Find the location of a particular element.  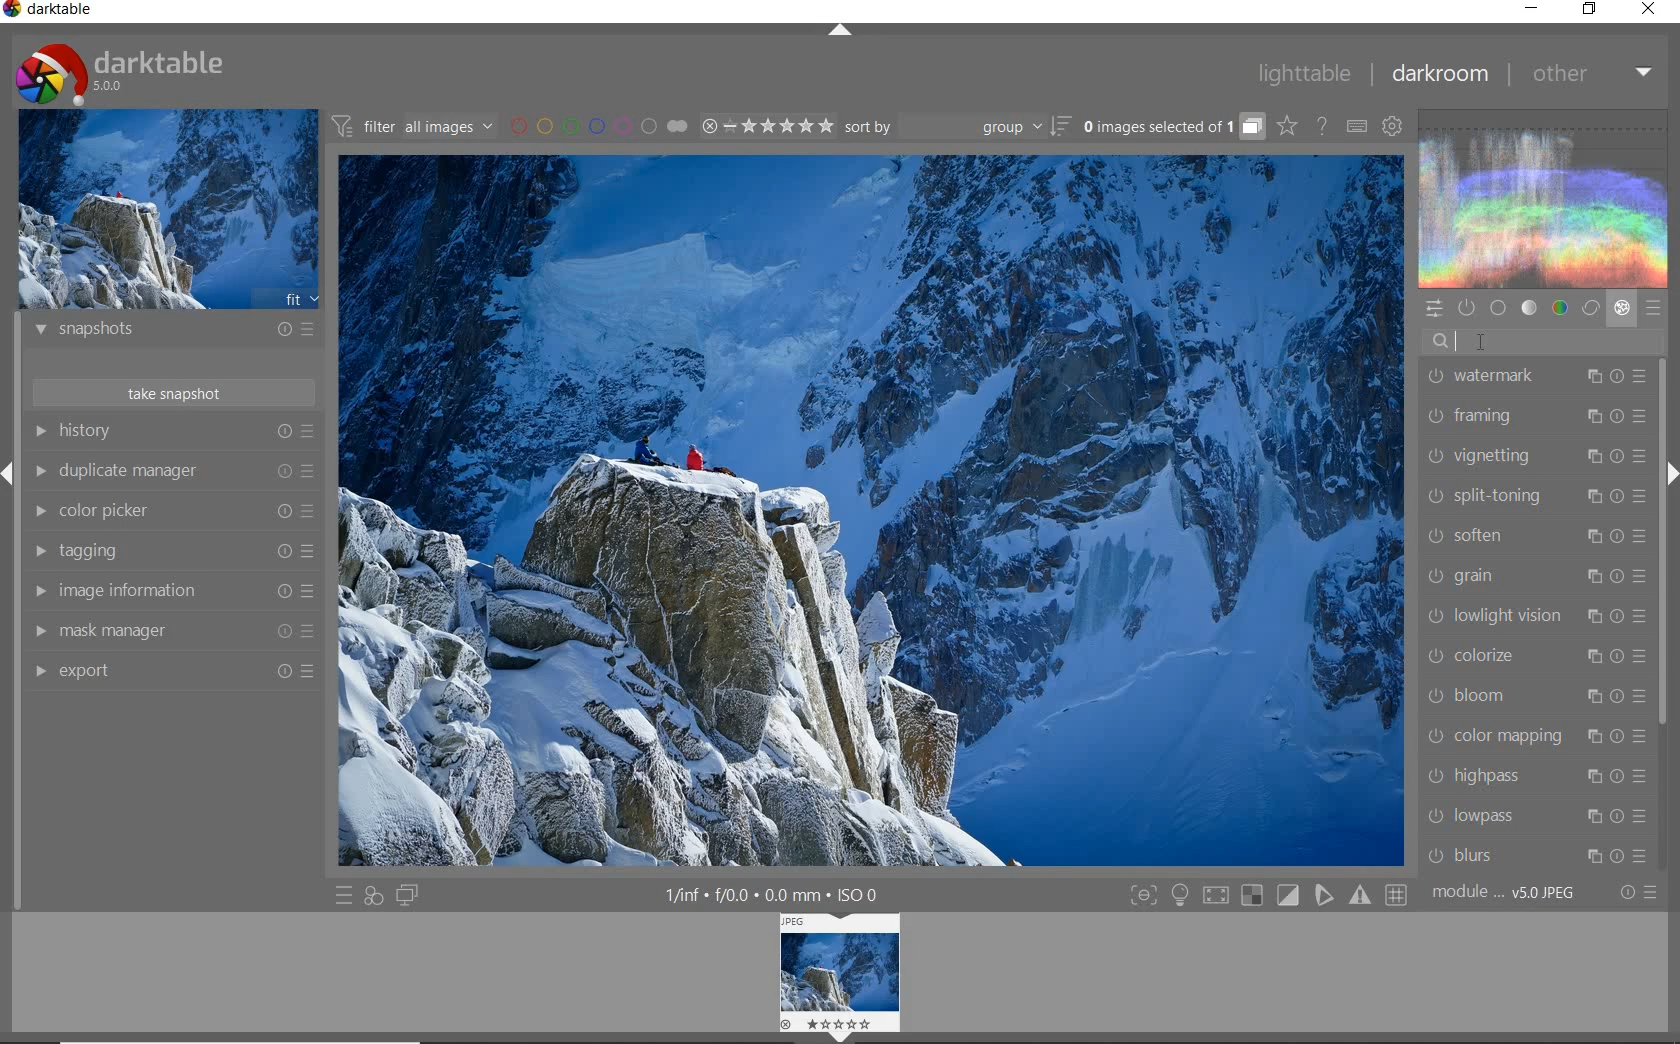

quick access panel is located at coordinates (1432, 309).